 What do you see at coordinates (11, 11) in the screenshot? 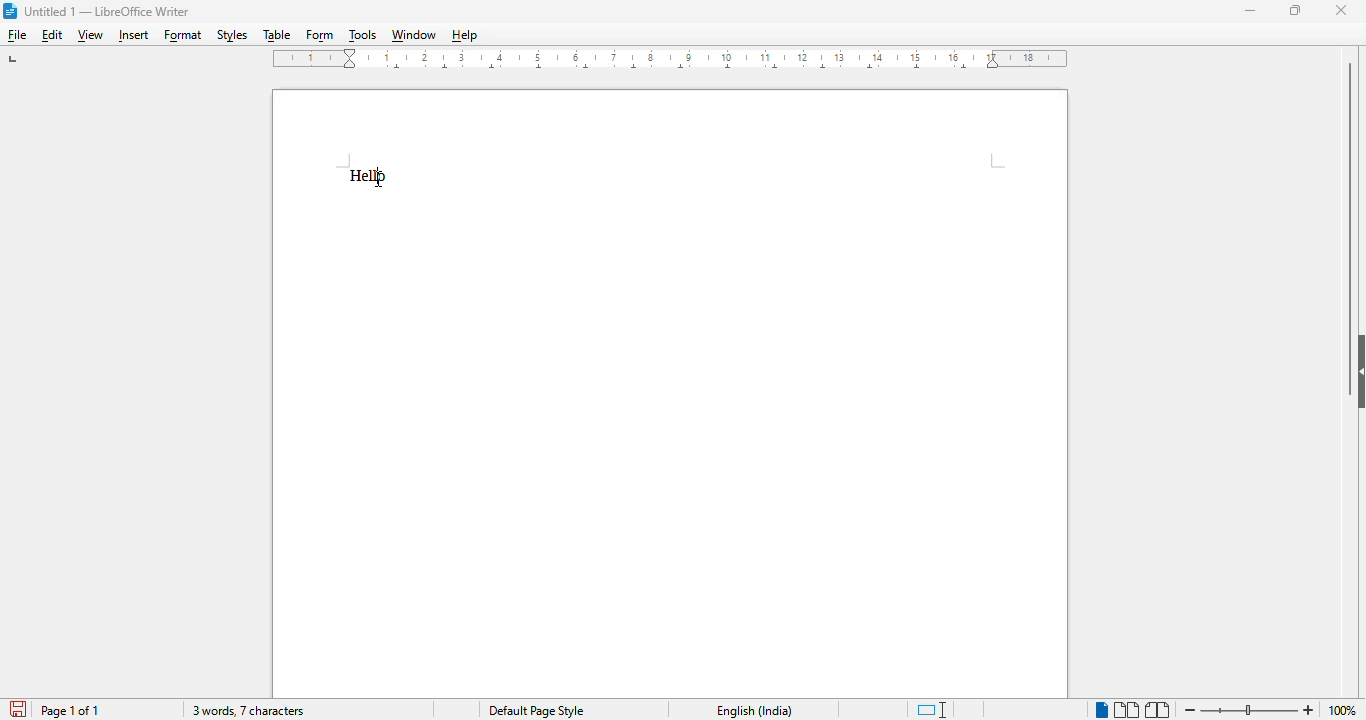
I see `logo` at bounding box center [11, 11].